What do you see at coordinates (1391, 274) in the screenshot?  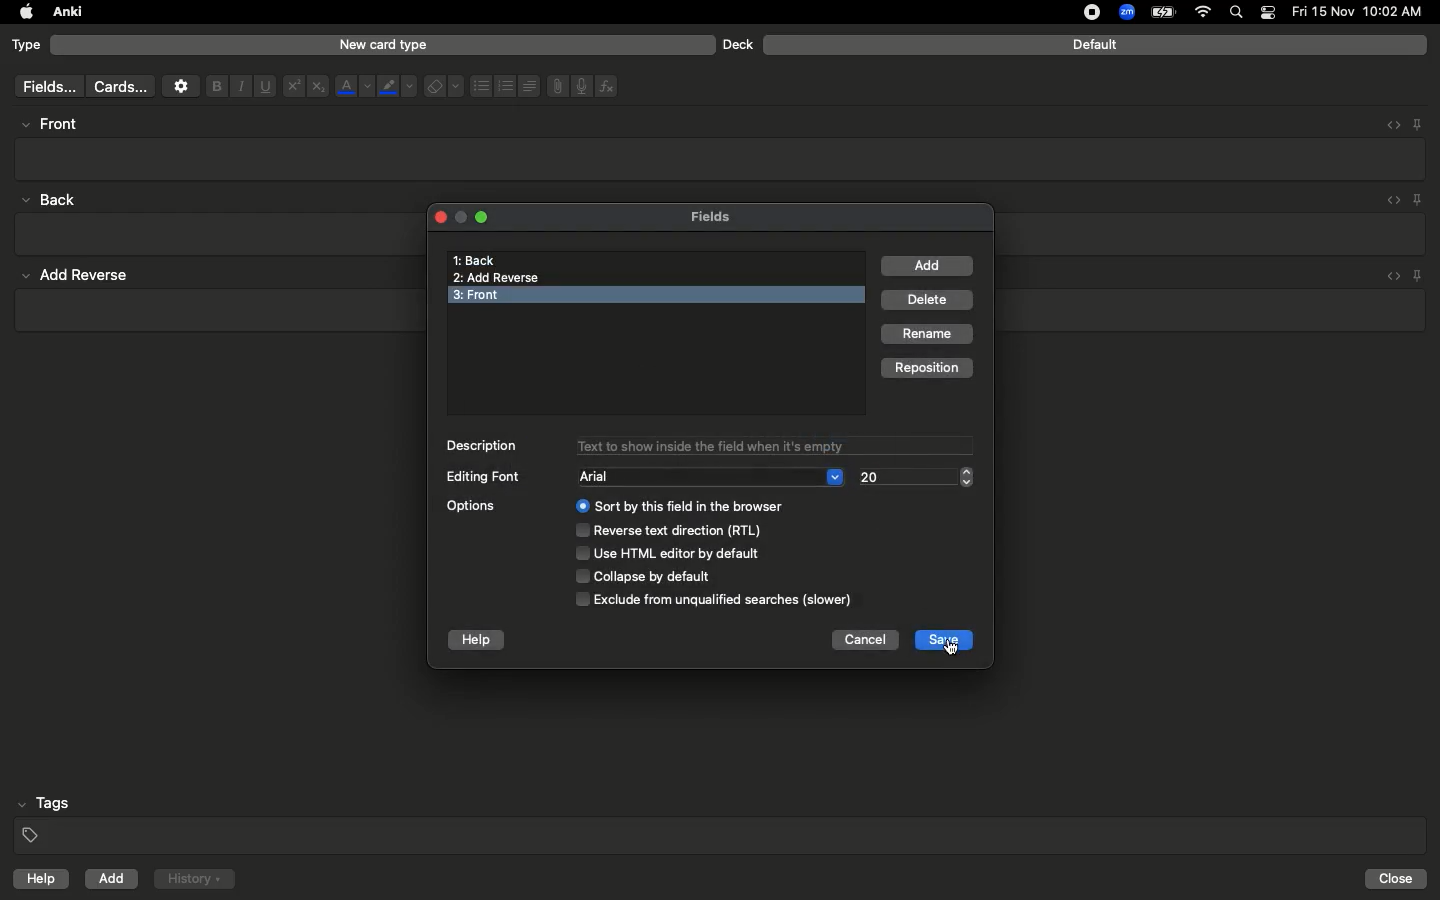 I see `embed` at bounding box center [1391, 274].